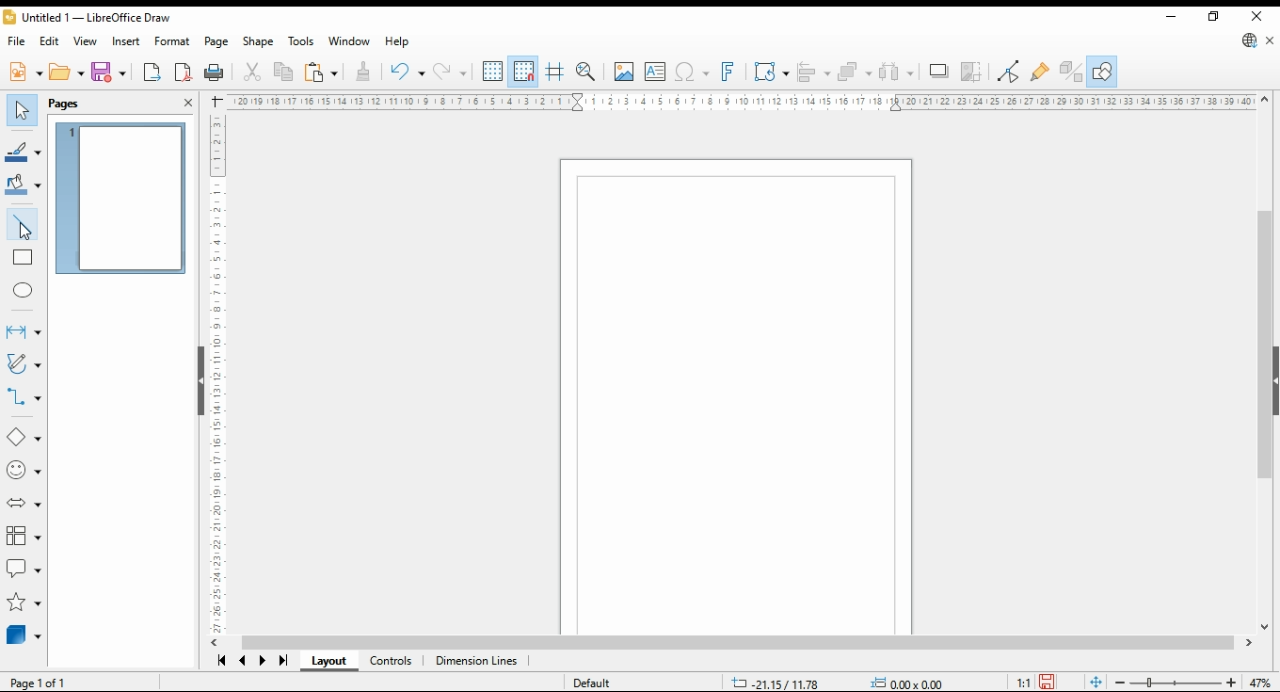 This screenshot has height=692, width=1280. I want to click on shadows, so click(938, 72).